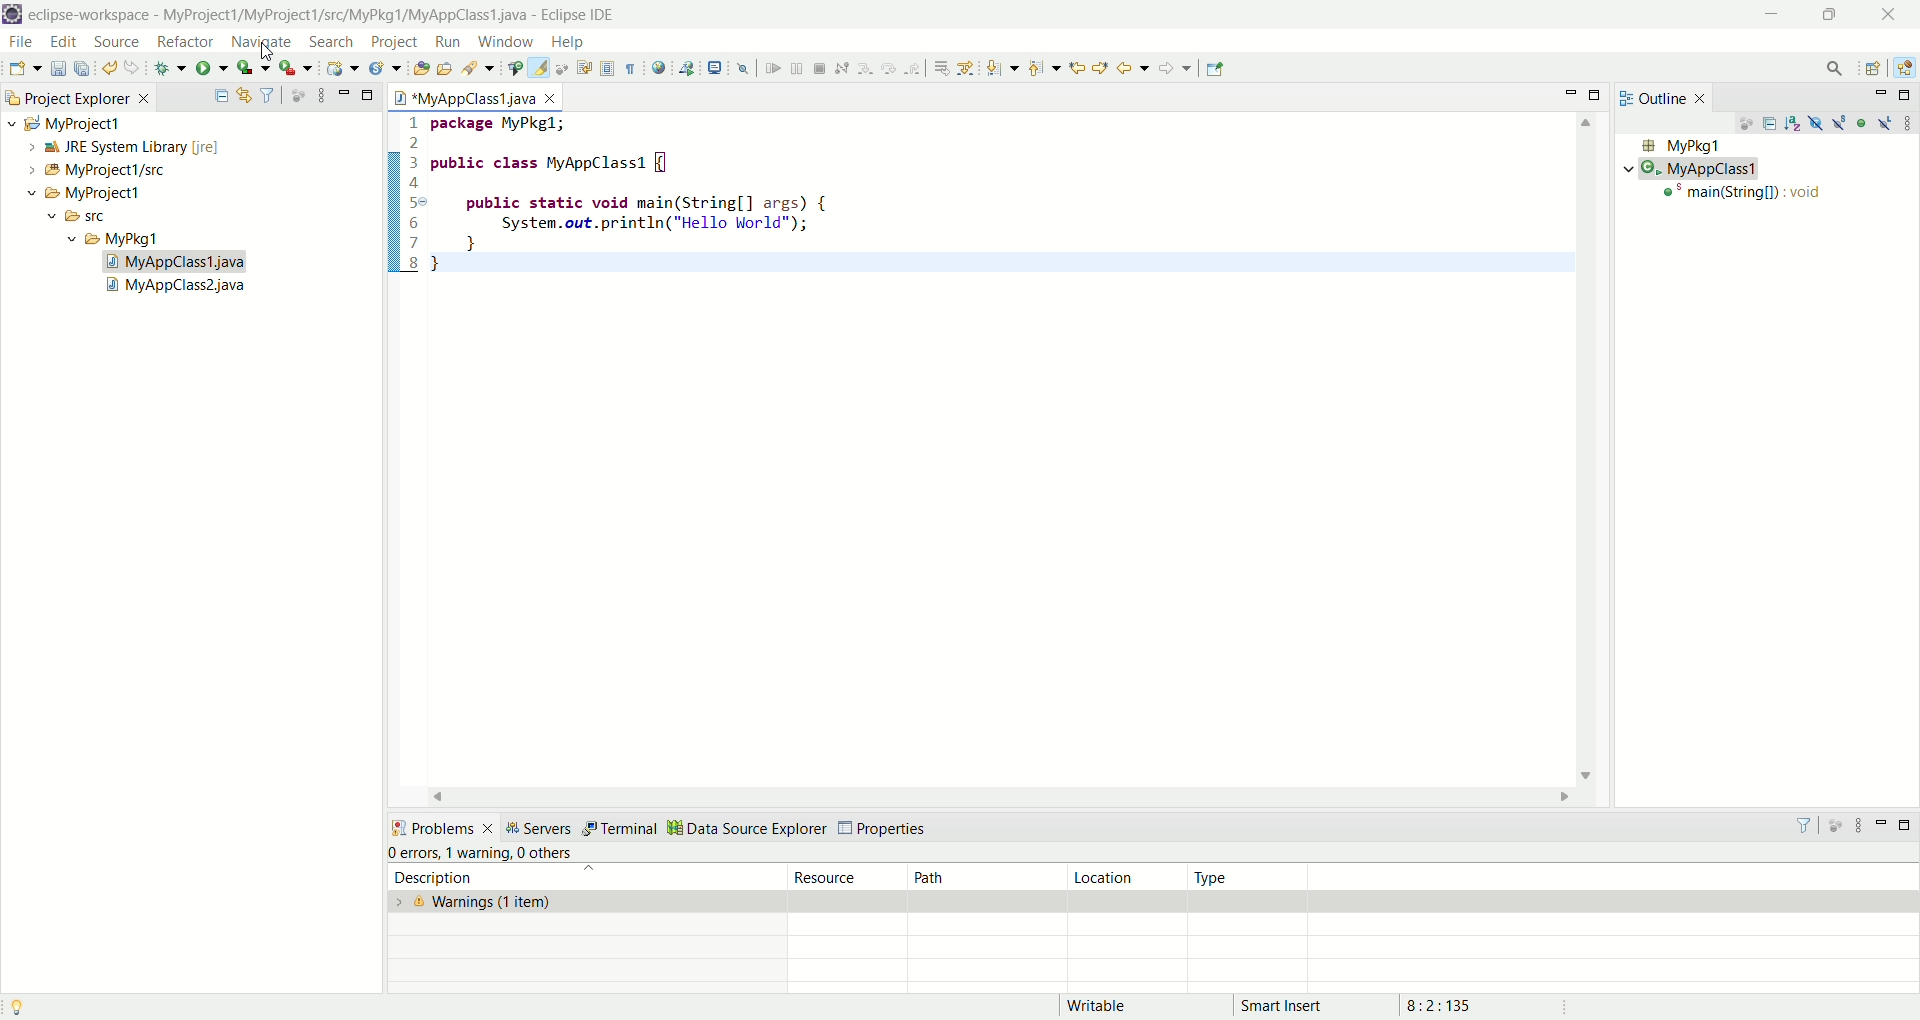  Describe the element at coordinates (746, 826) in the screenshot. I see `data source explorer` at that location.